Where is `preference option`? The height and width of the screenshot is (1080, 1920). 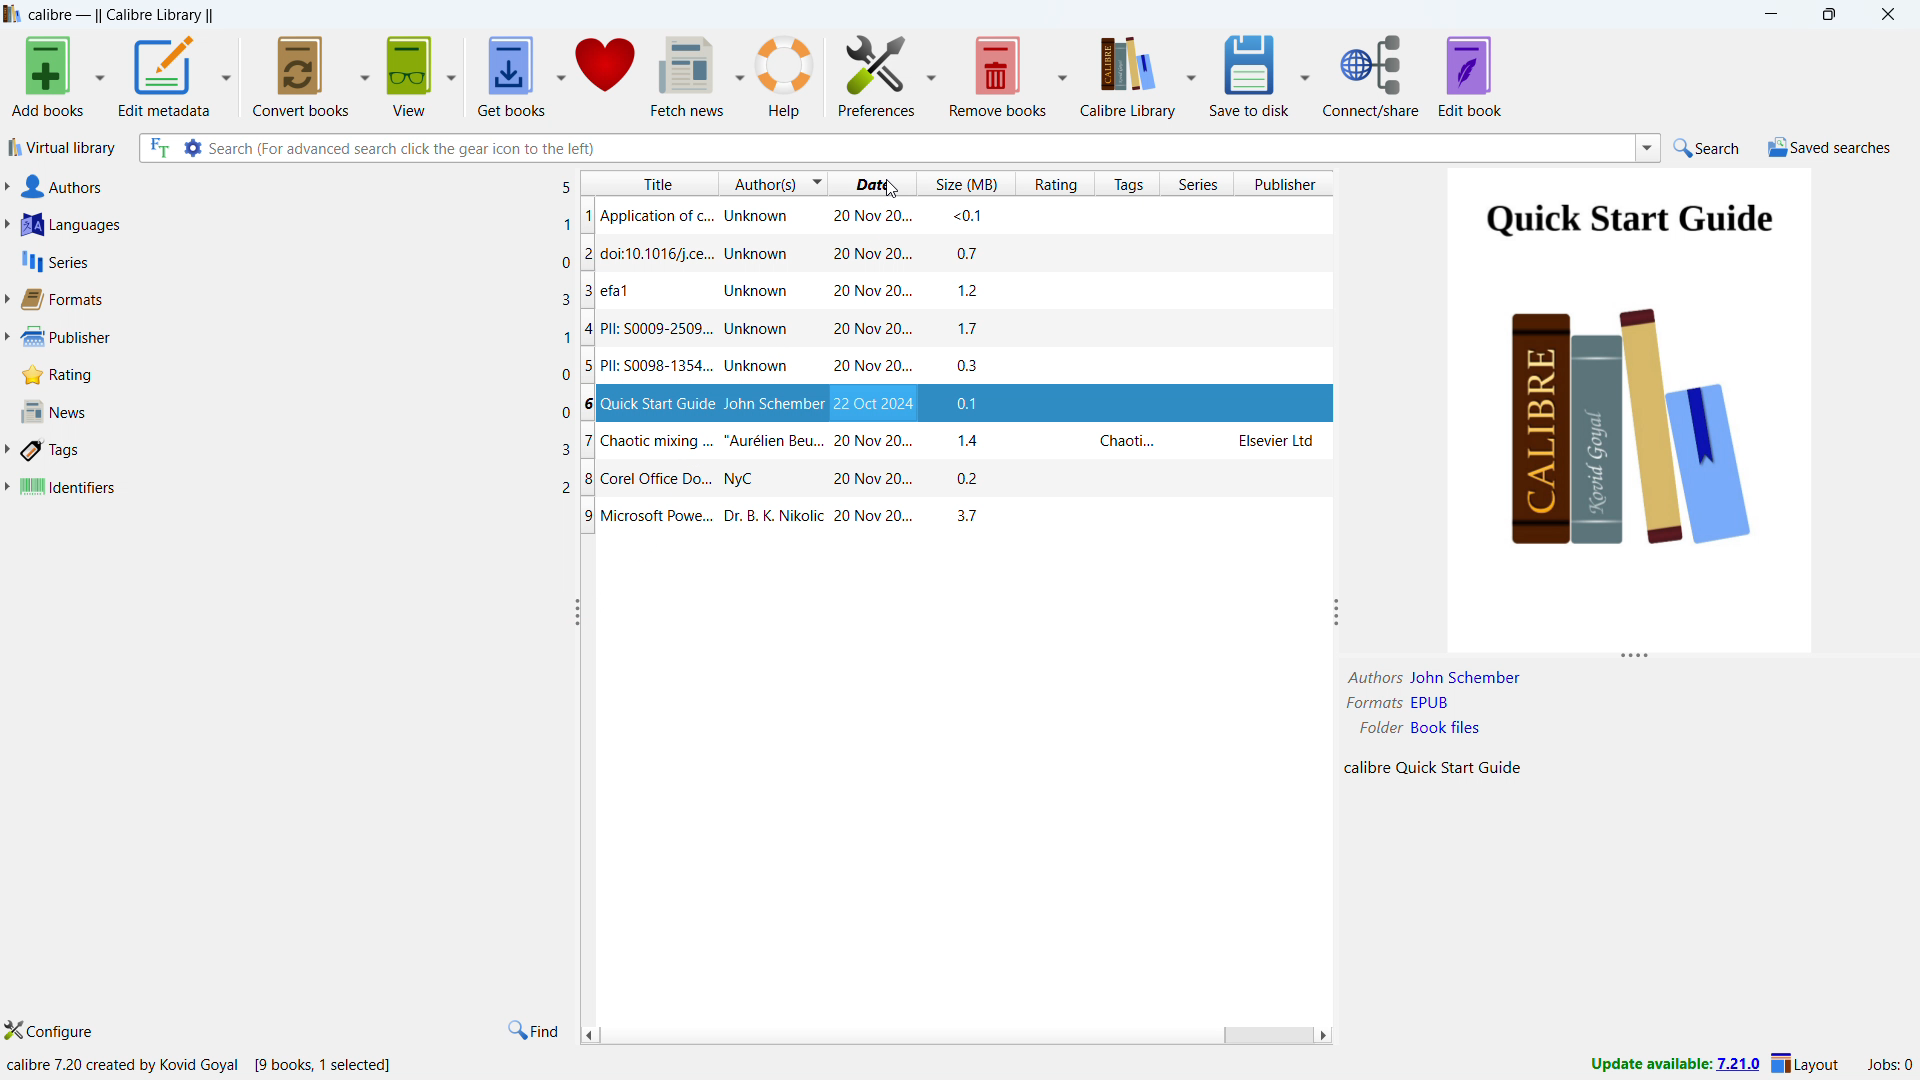
preference option is located at coordinates (930, 71).